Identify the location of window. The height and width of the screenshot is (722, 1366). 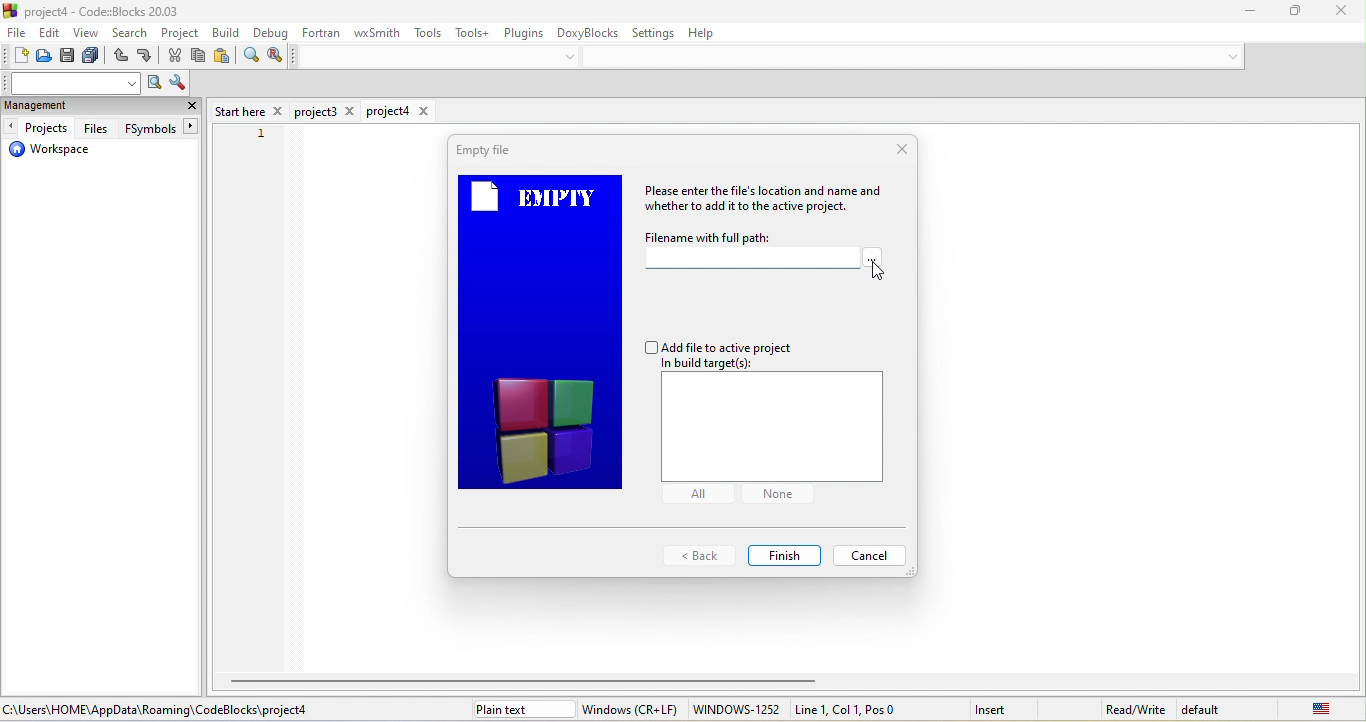
(631, 709).